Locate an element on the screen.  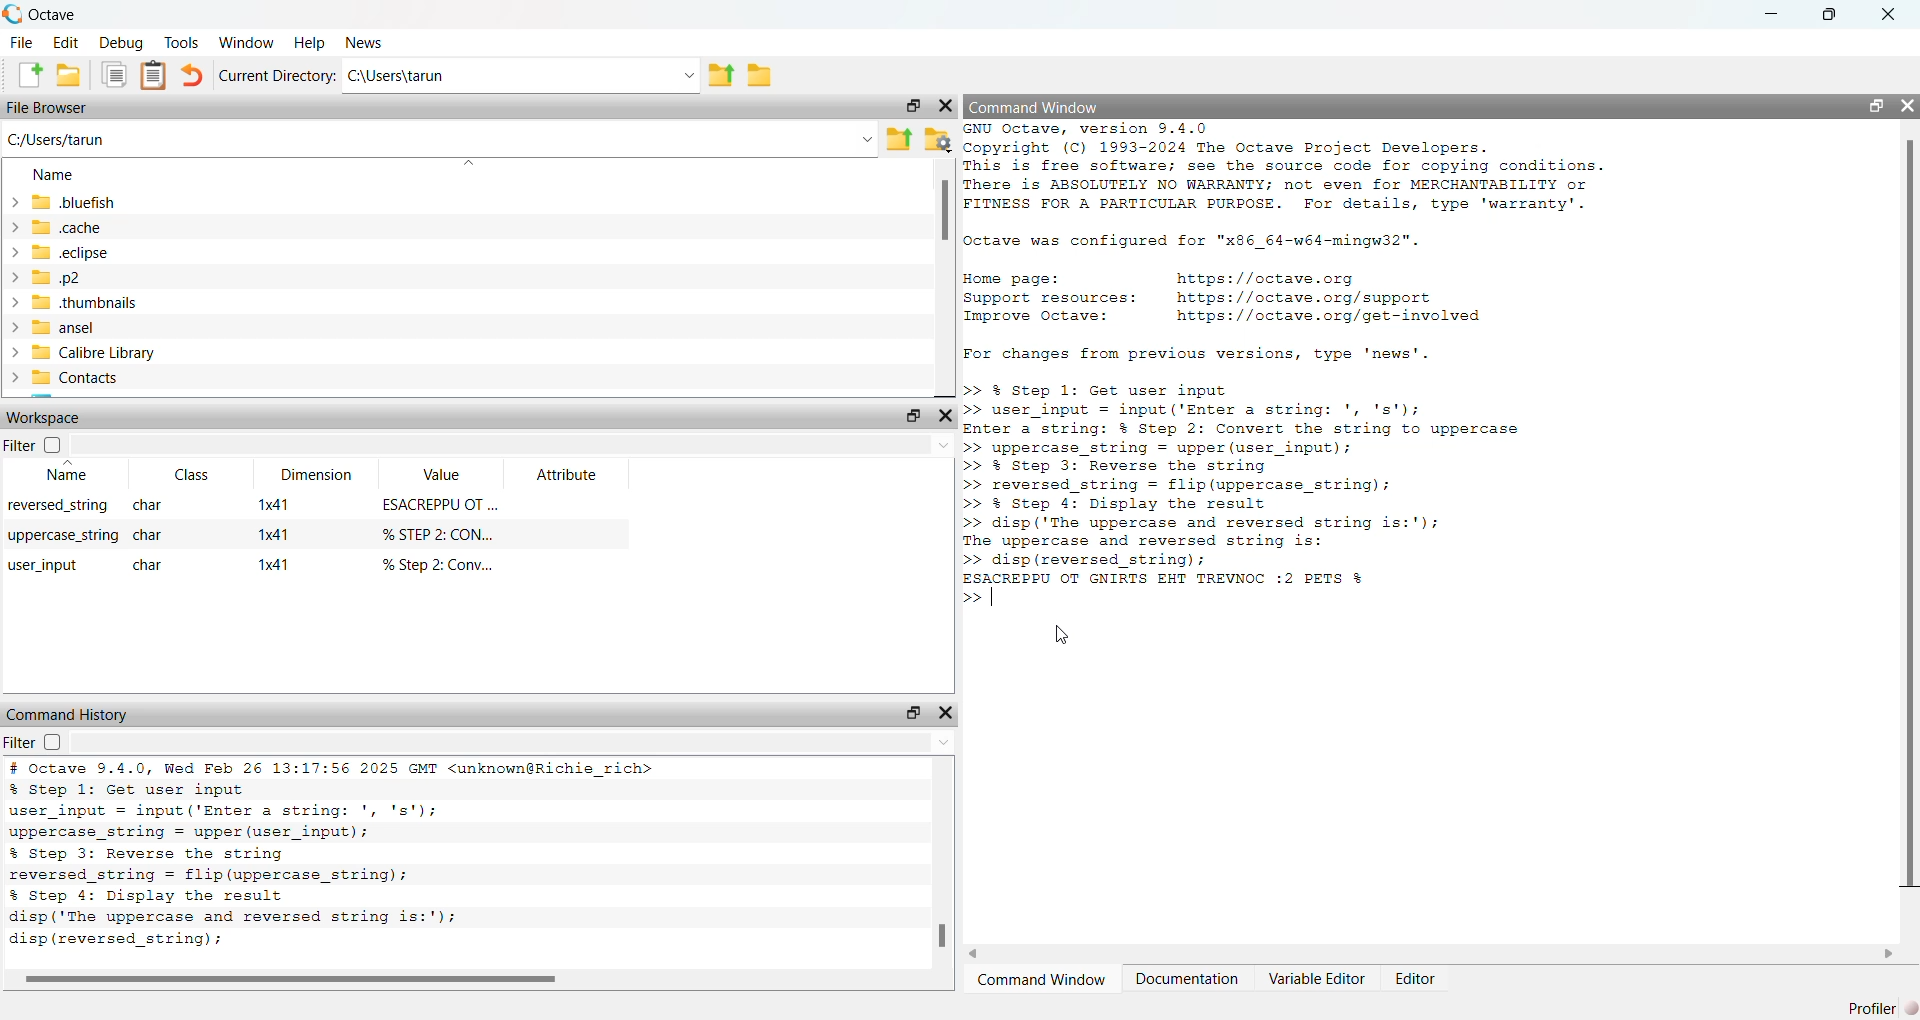
unlock widget is located at coordinates (909, 104).